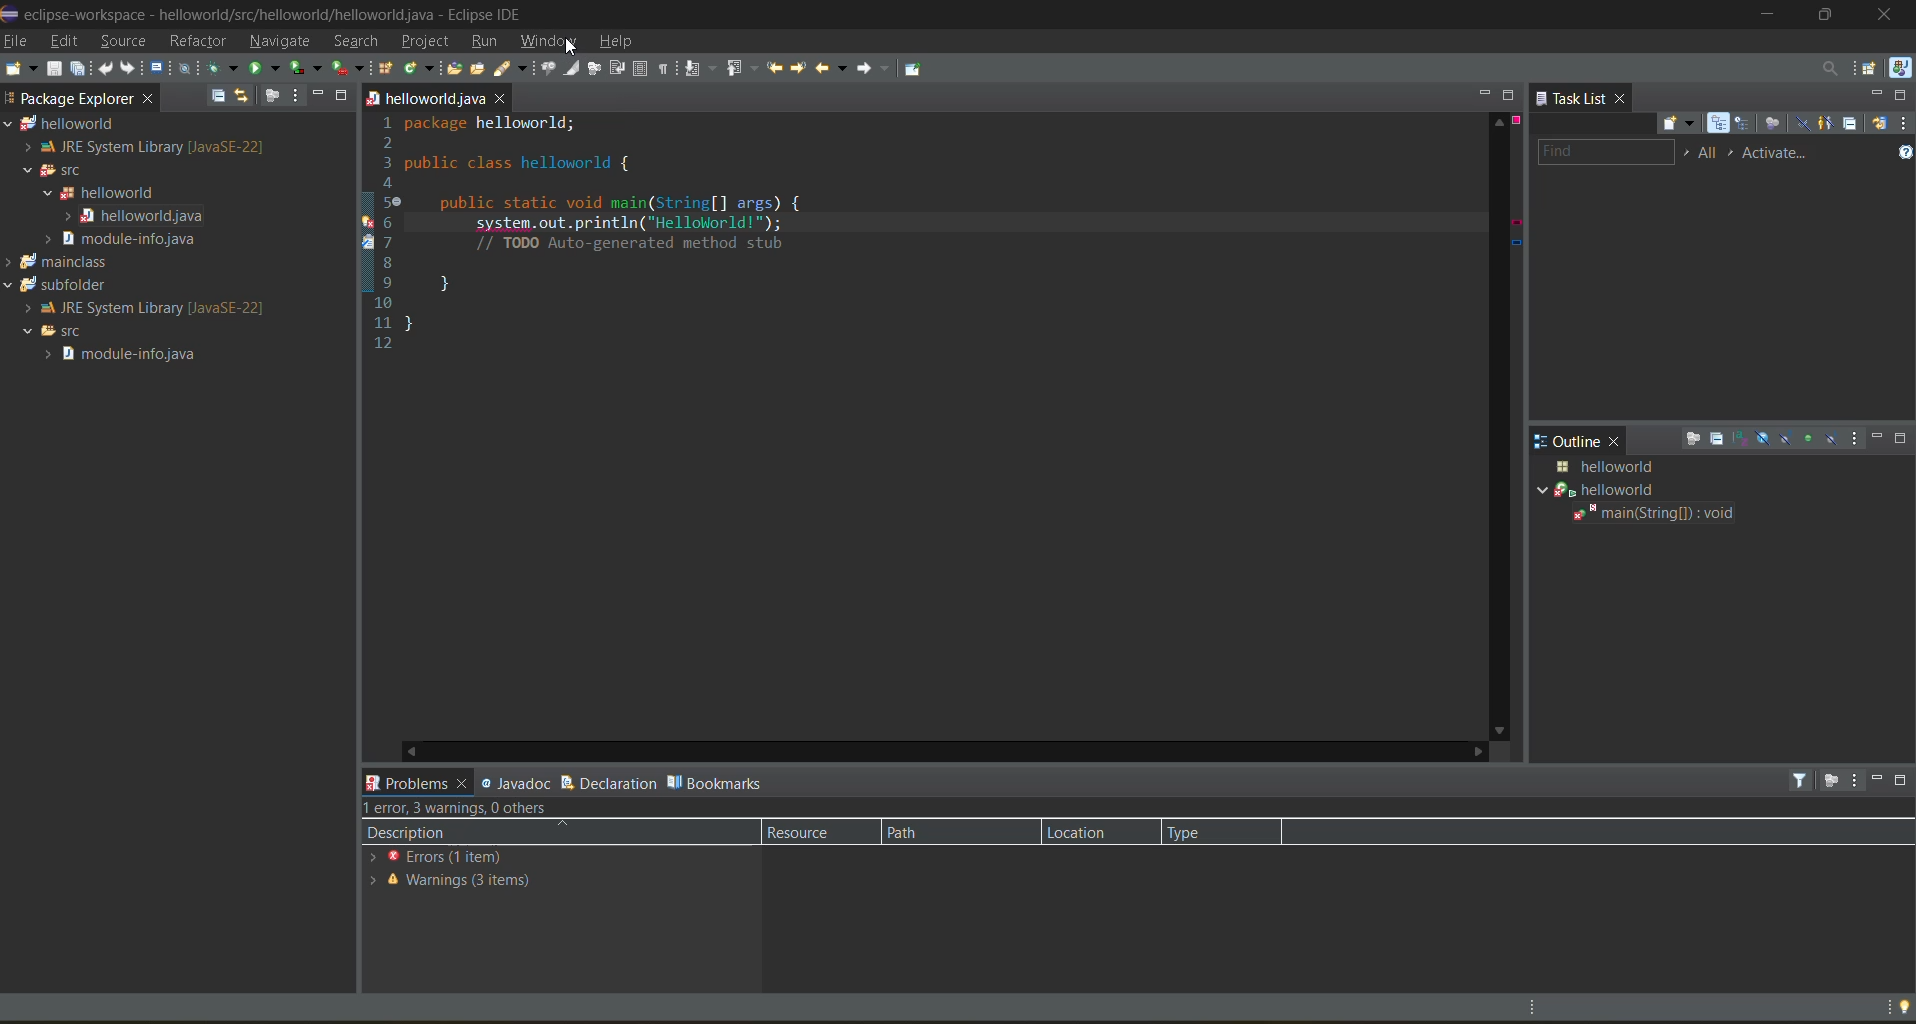 This screenshot has width=1916, height=1024. Describe the element at coordinates (1608, 153) in the screenshot. I see `find` at that location.